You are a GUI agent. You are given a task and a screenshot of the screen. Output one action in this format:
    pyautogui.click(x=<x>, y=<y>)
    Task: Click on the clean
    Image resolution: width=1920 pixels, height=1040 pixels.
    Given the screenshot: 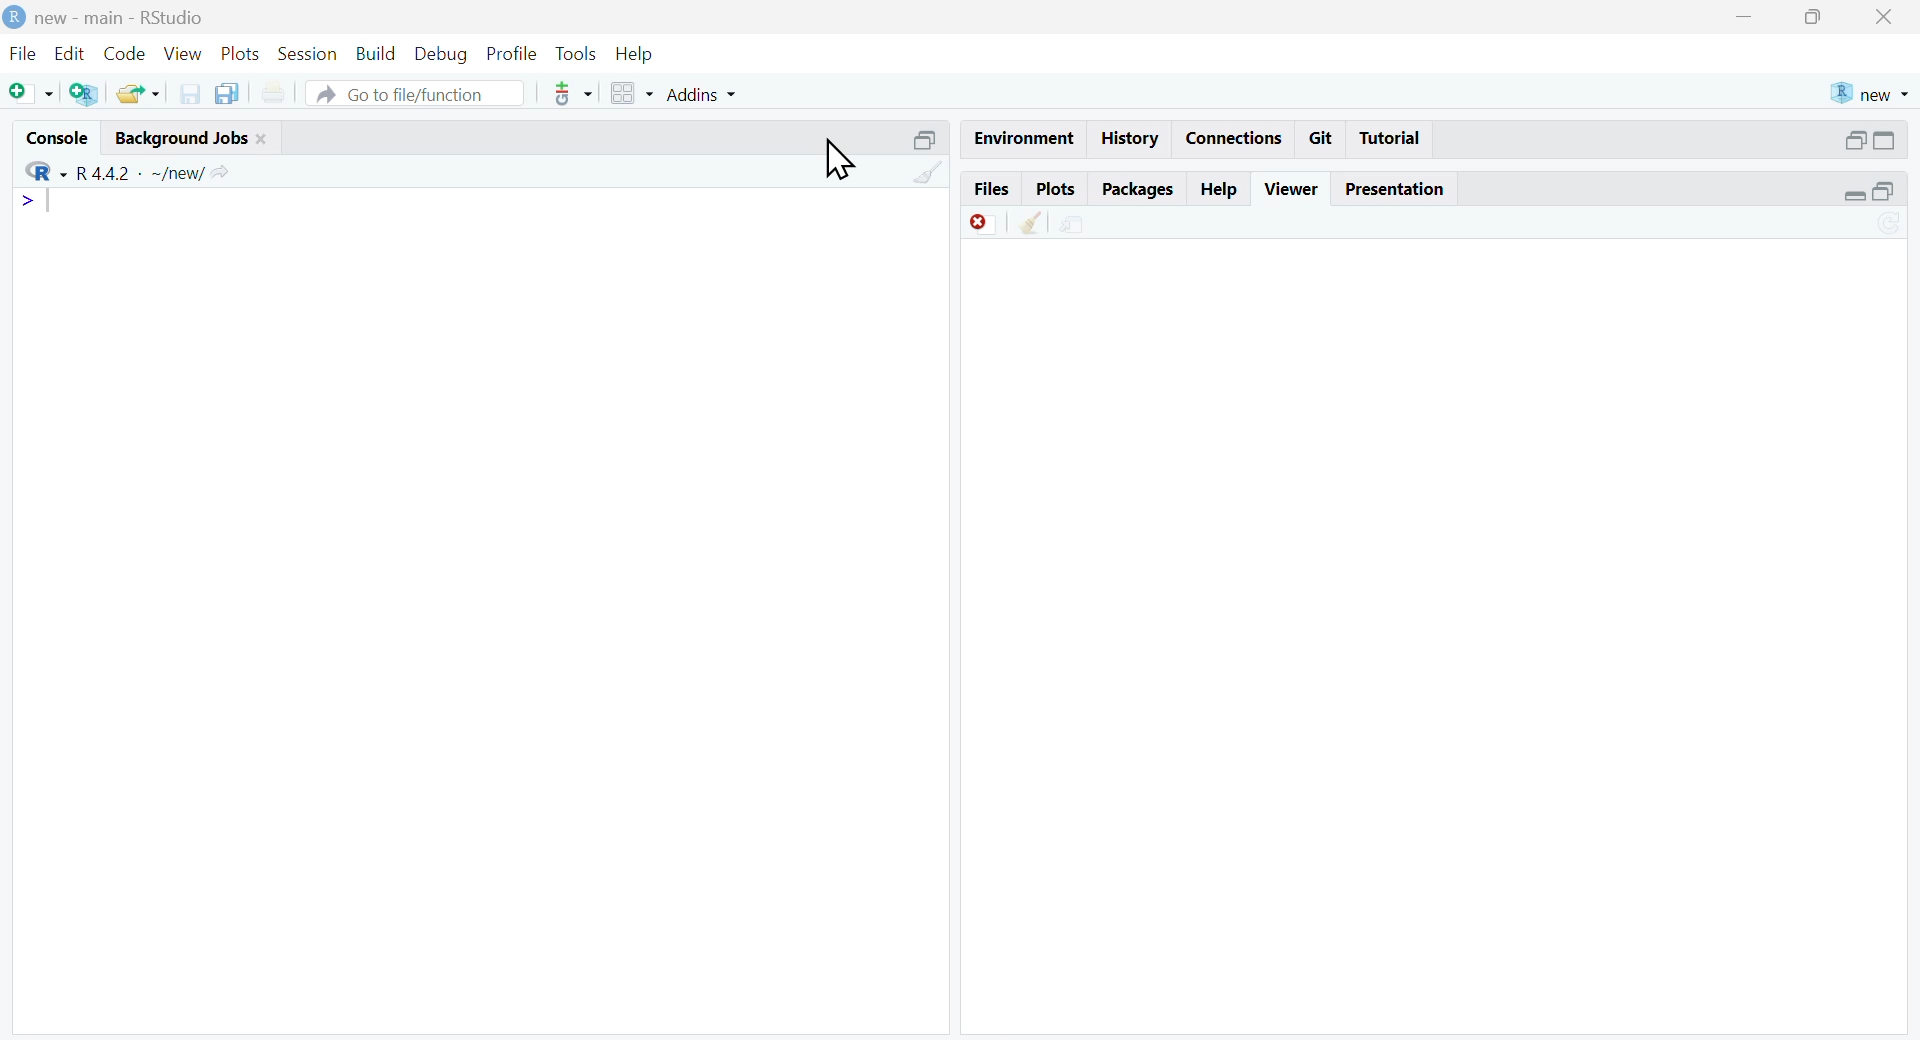 What is the action you would take?
    pyautogui.click(x=929, y=171)
    